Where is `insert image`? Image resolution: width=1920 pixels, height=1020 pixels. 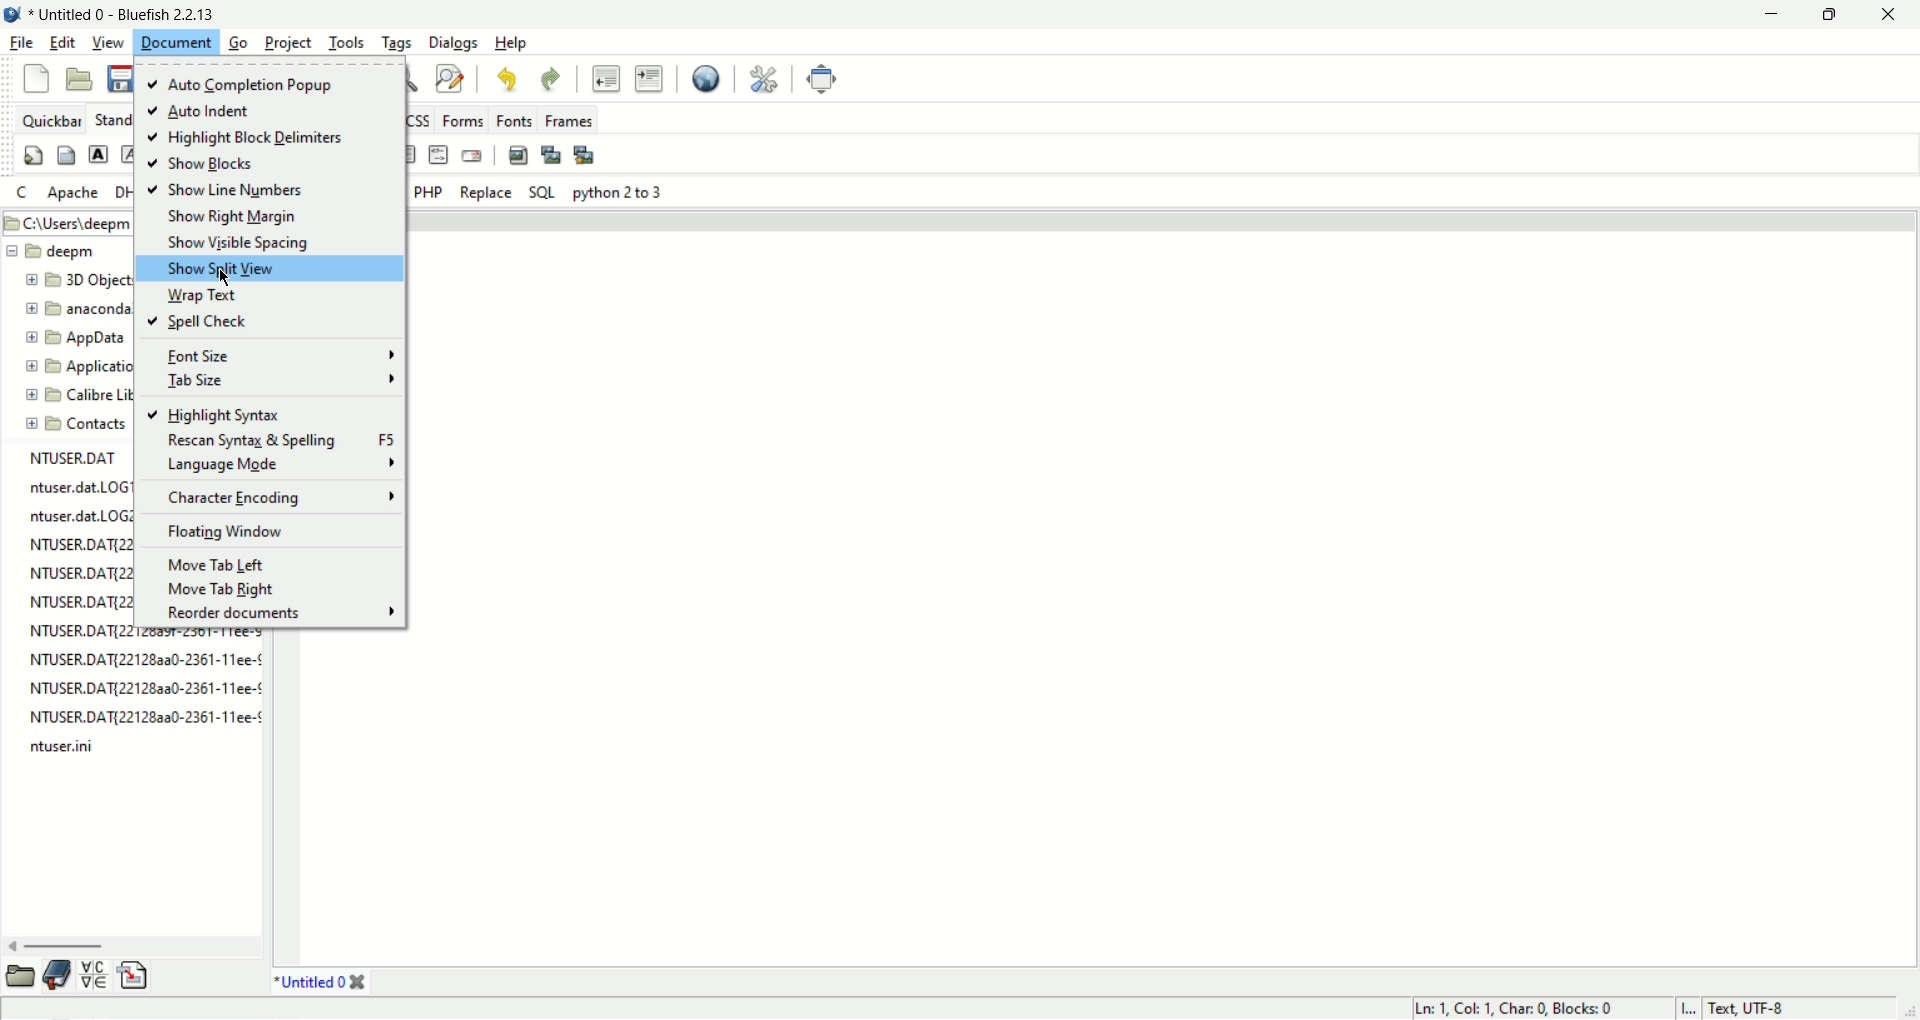 insert image is located at coordinates (520, 156).